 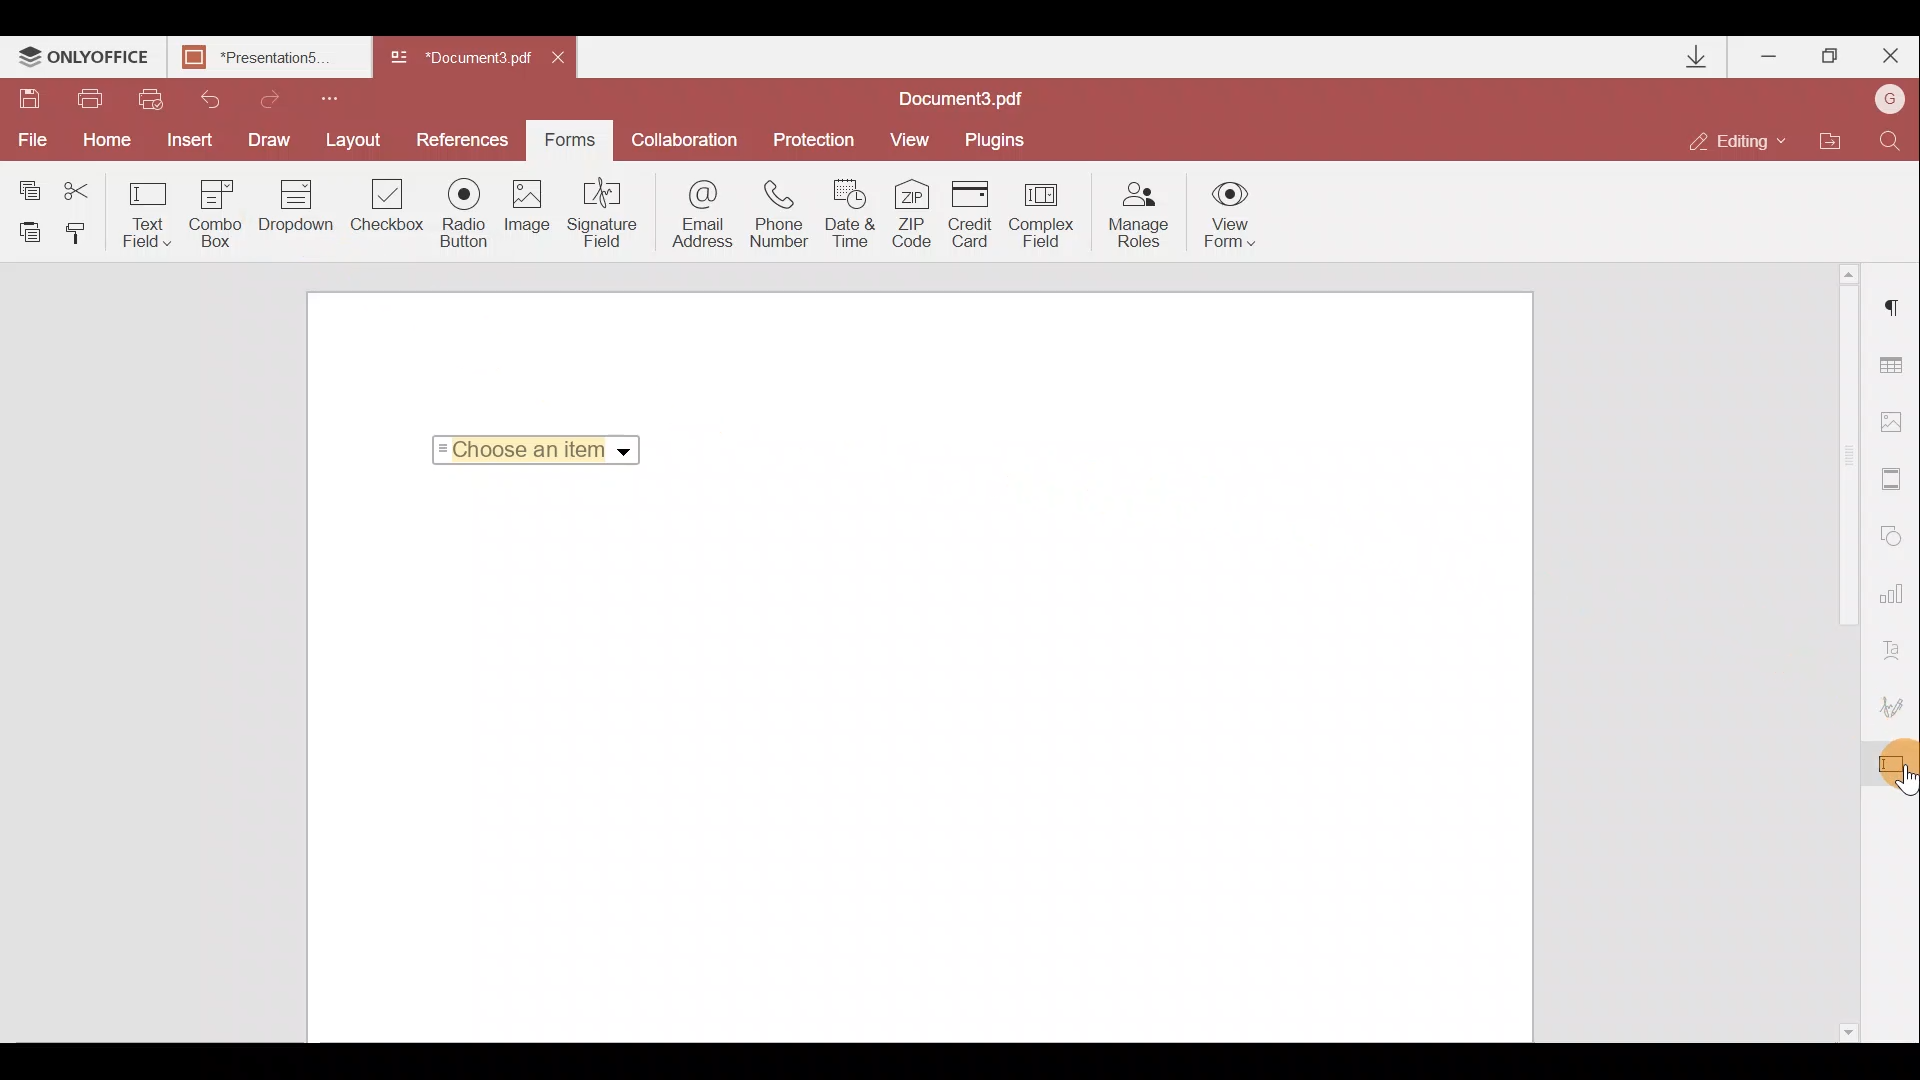 I want to click on Manage roles, so click(x=1139, y=215).